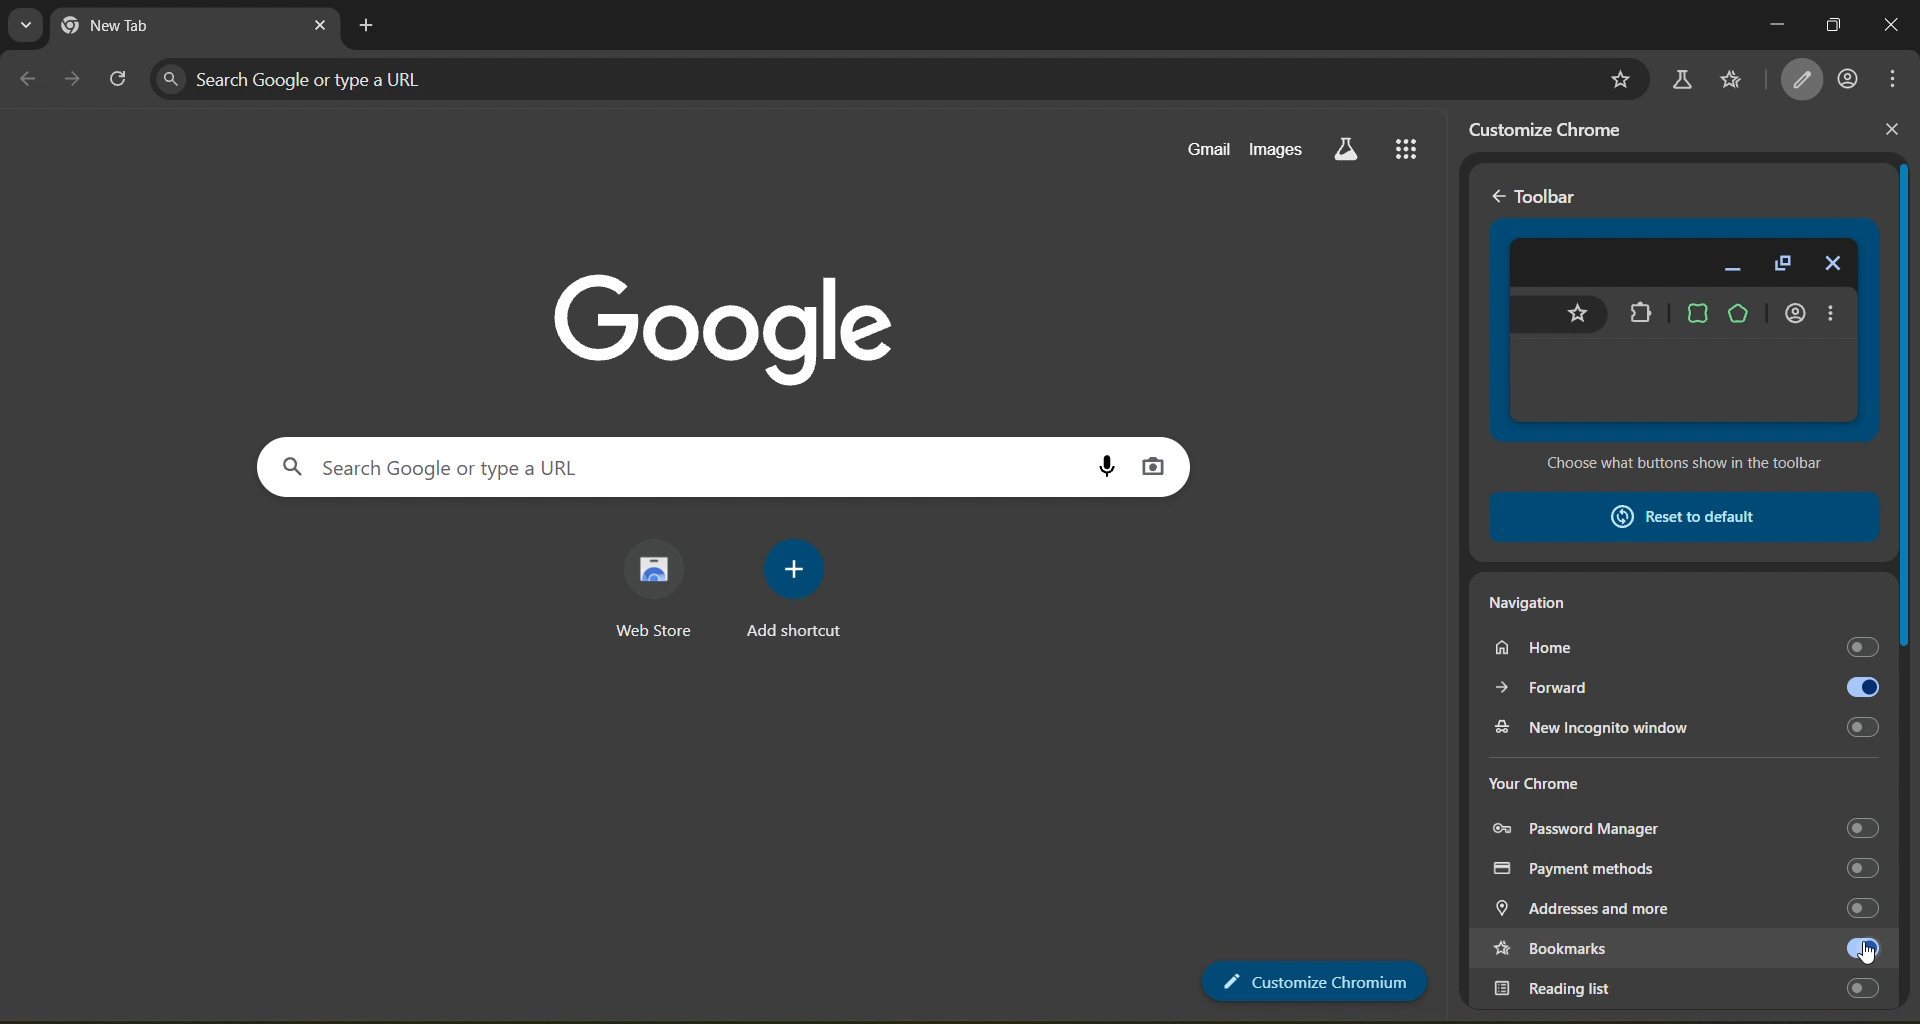 The height and width of the screenshot is (1024, 1920). What do you see at coordinates (1415, 149) in the screenshot?
I see `google apps` at bounding box center [1415, 149].